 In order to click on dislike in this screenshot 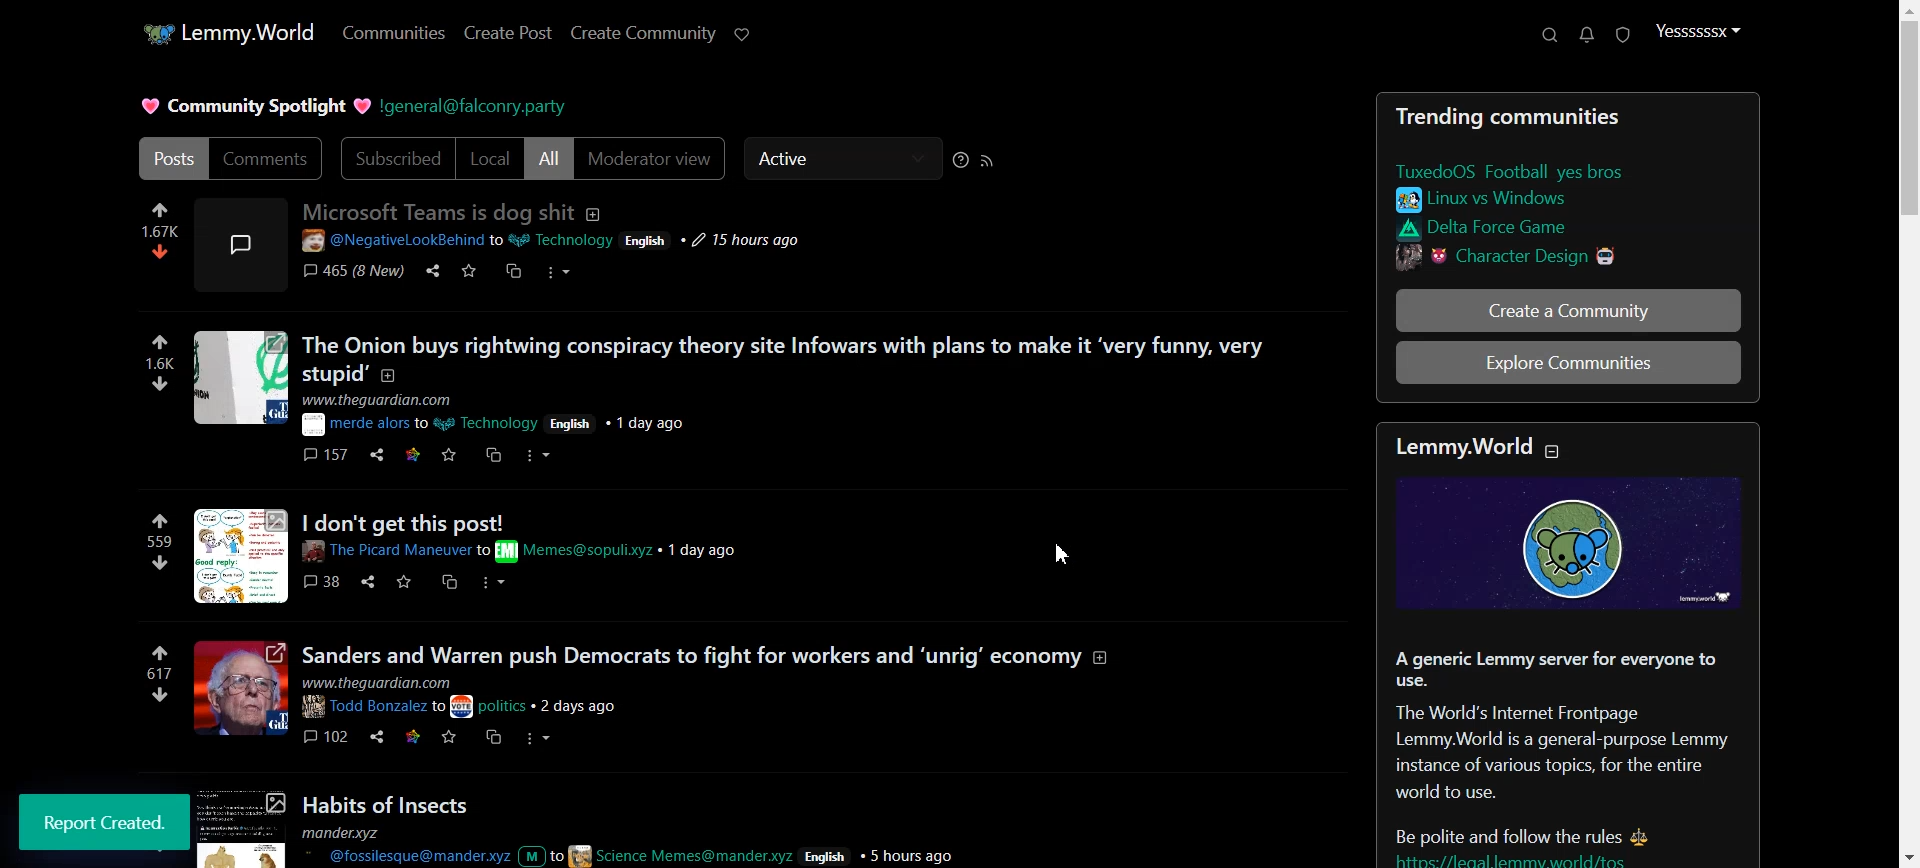, I will do `click(164, 384)`.